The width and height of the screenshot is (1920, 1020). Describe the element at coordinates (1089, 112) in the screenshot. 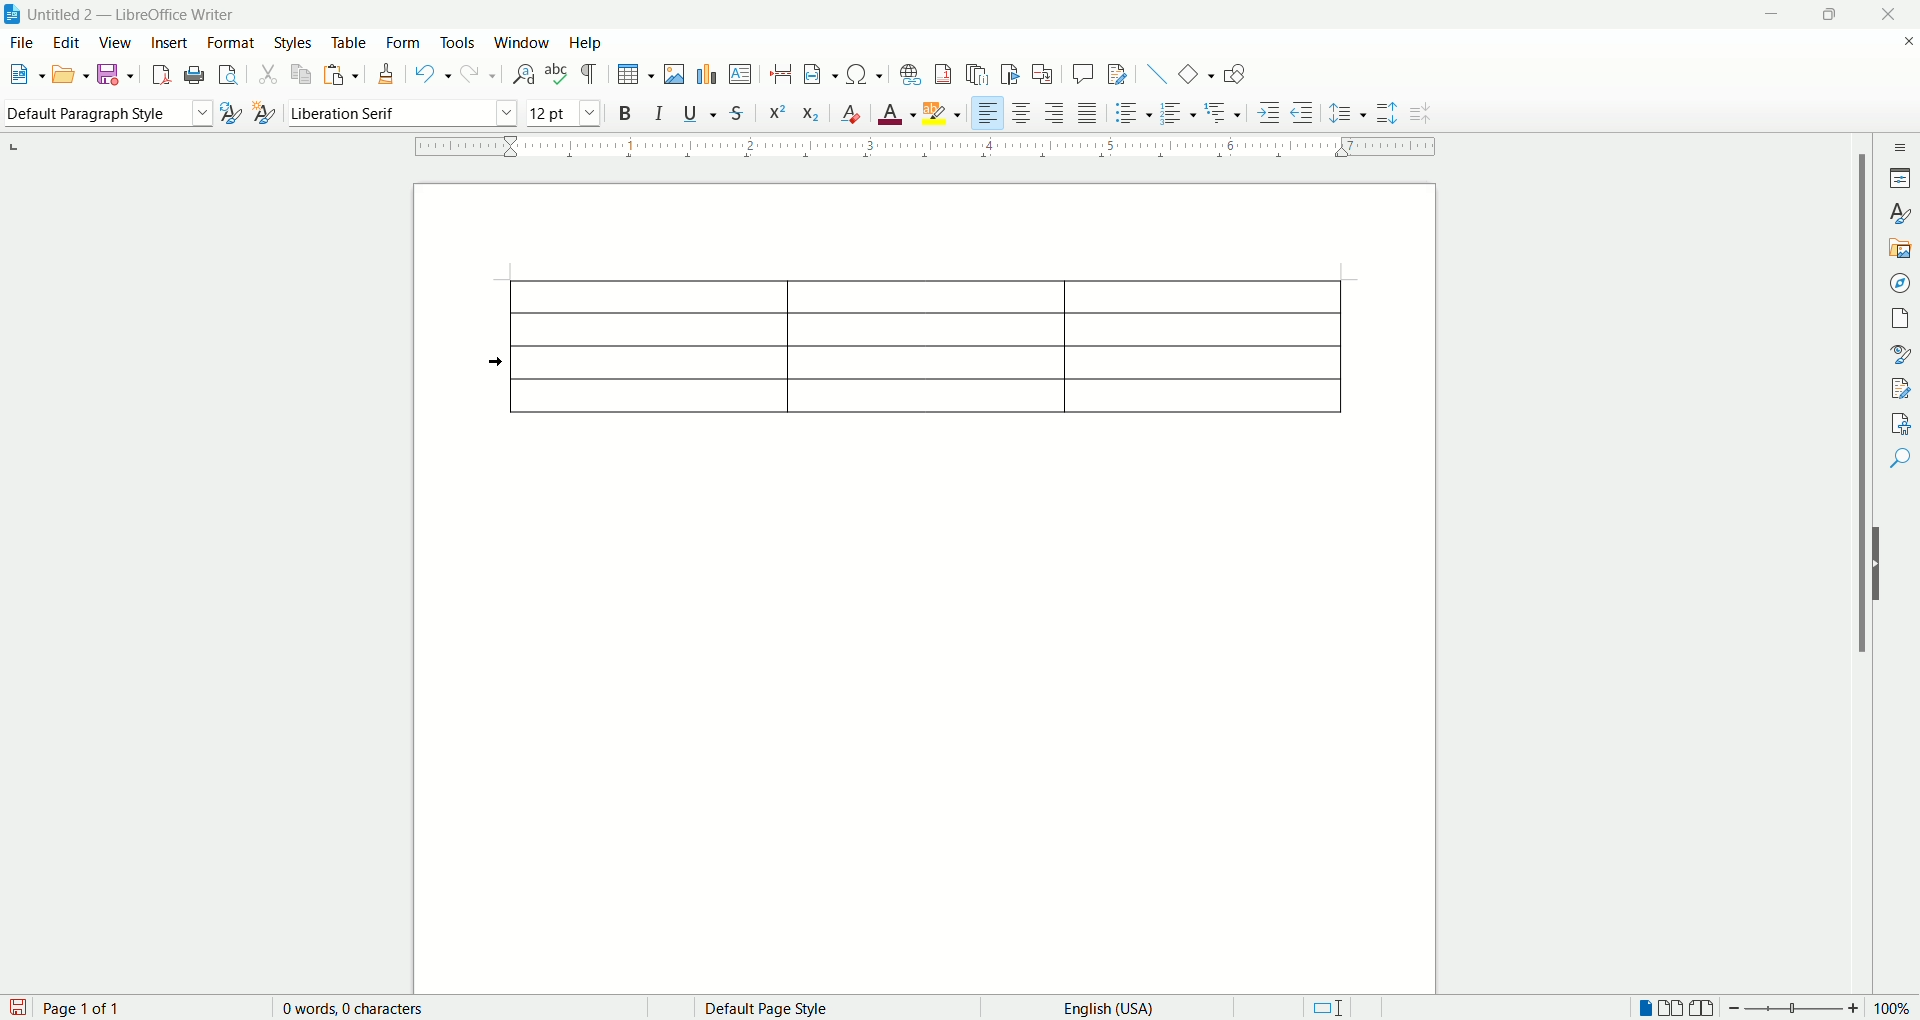

I see `justified` at that location.